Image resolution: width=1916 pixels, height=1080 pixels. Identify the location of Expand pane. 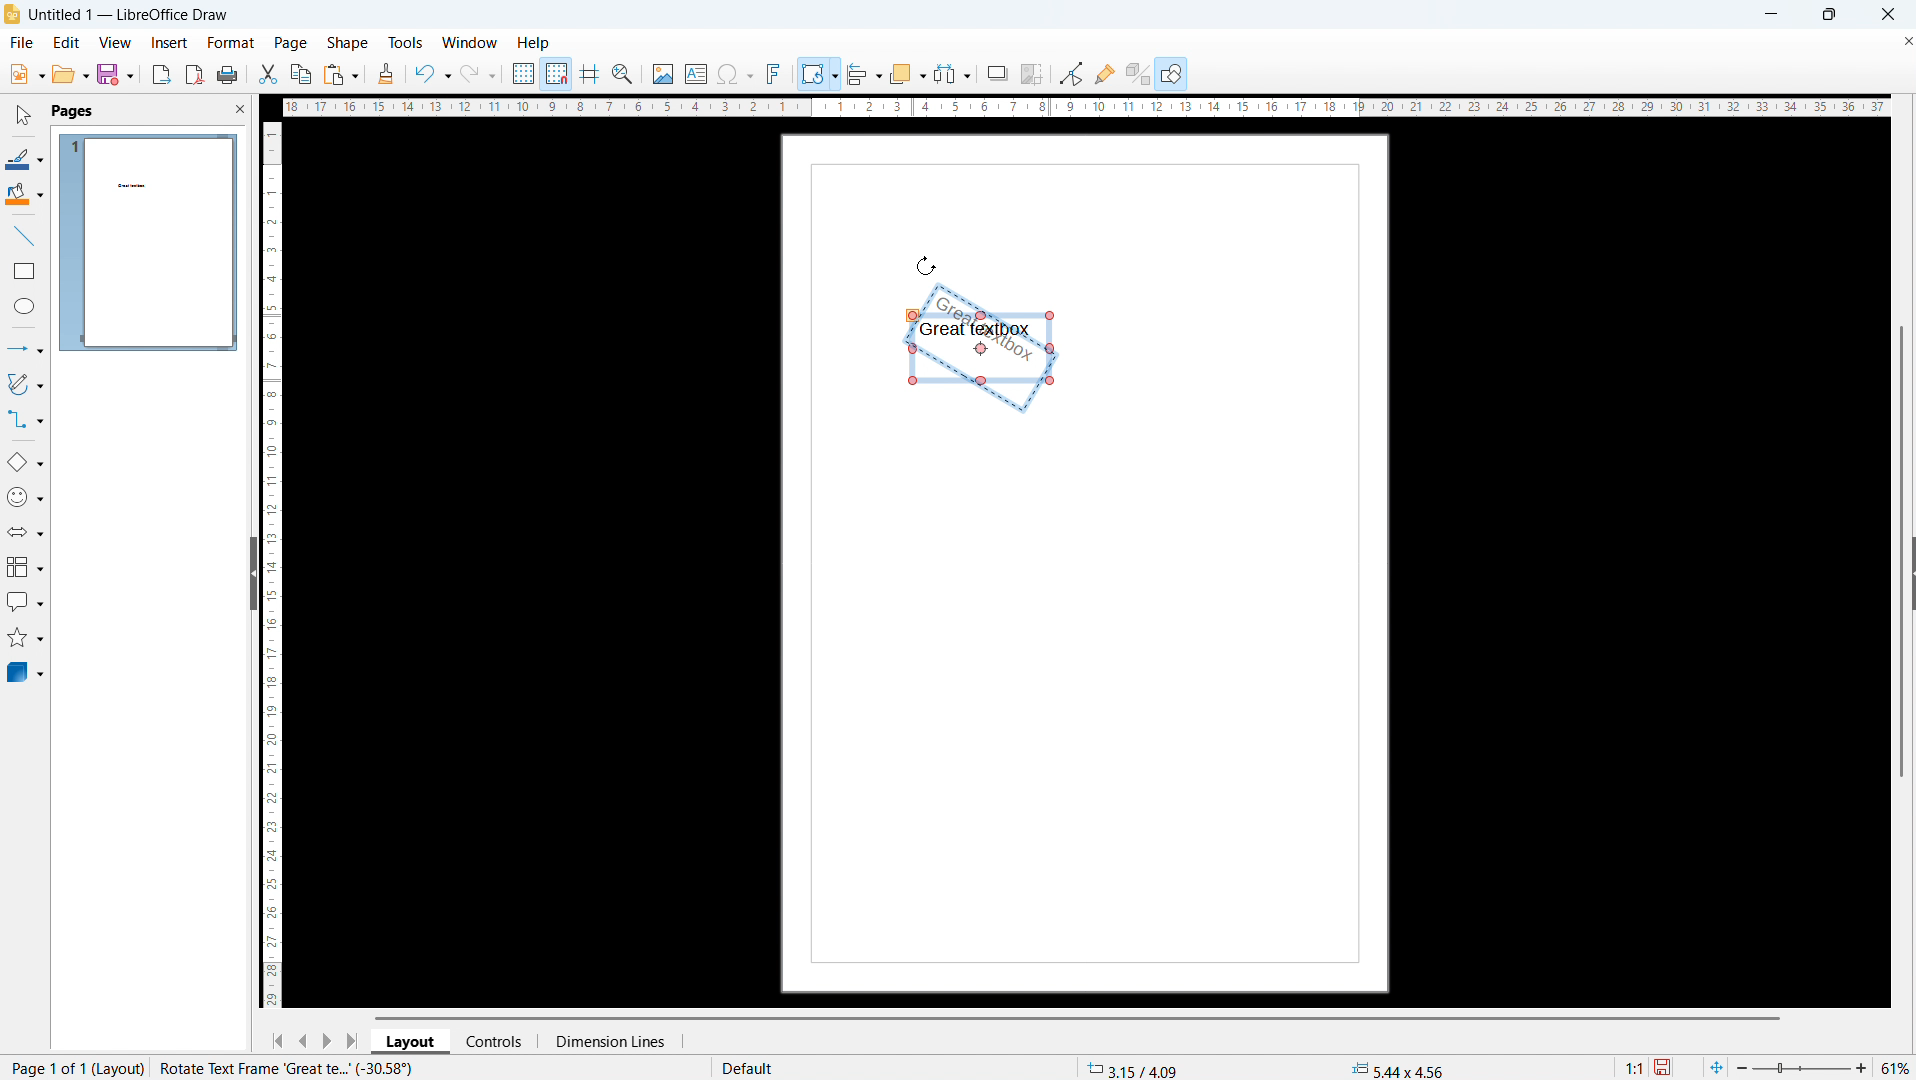
(1904, 579).